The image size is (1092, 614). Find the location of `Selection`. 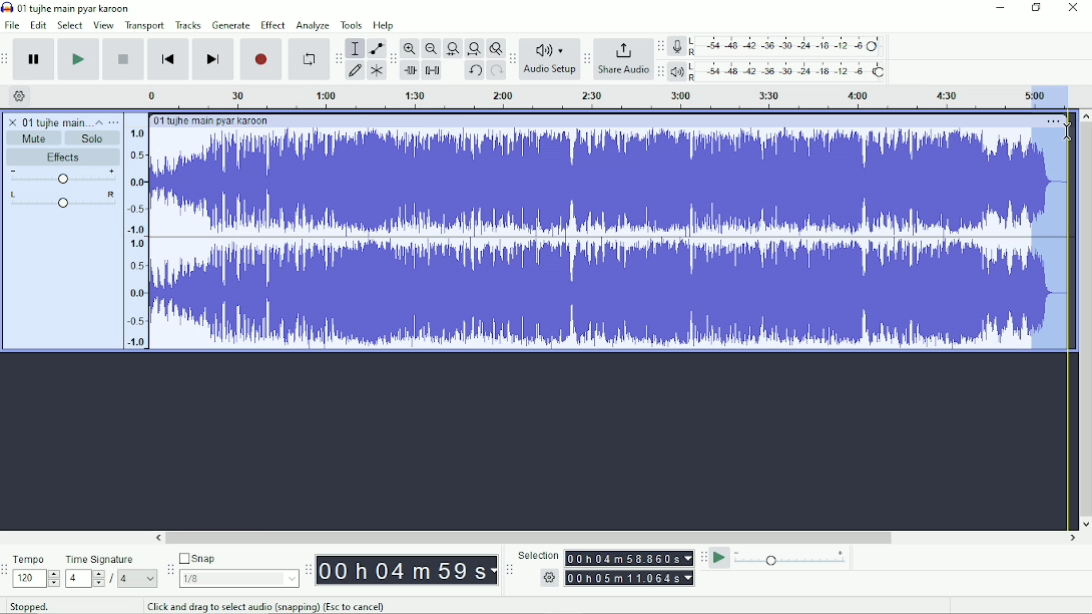

Selection is located at coordinates (538, 553).